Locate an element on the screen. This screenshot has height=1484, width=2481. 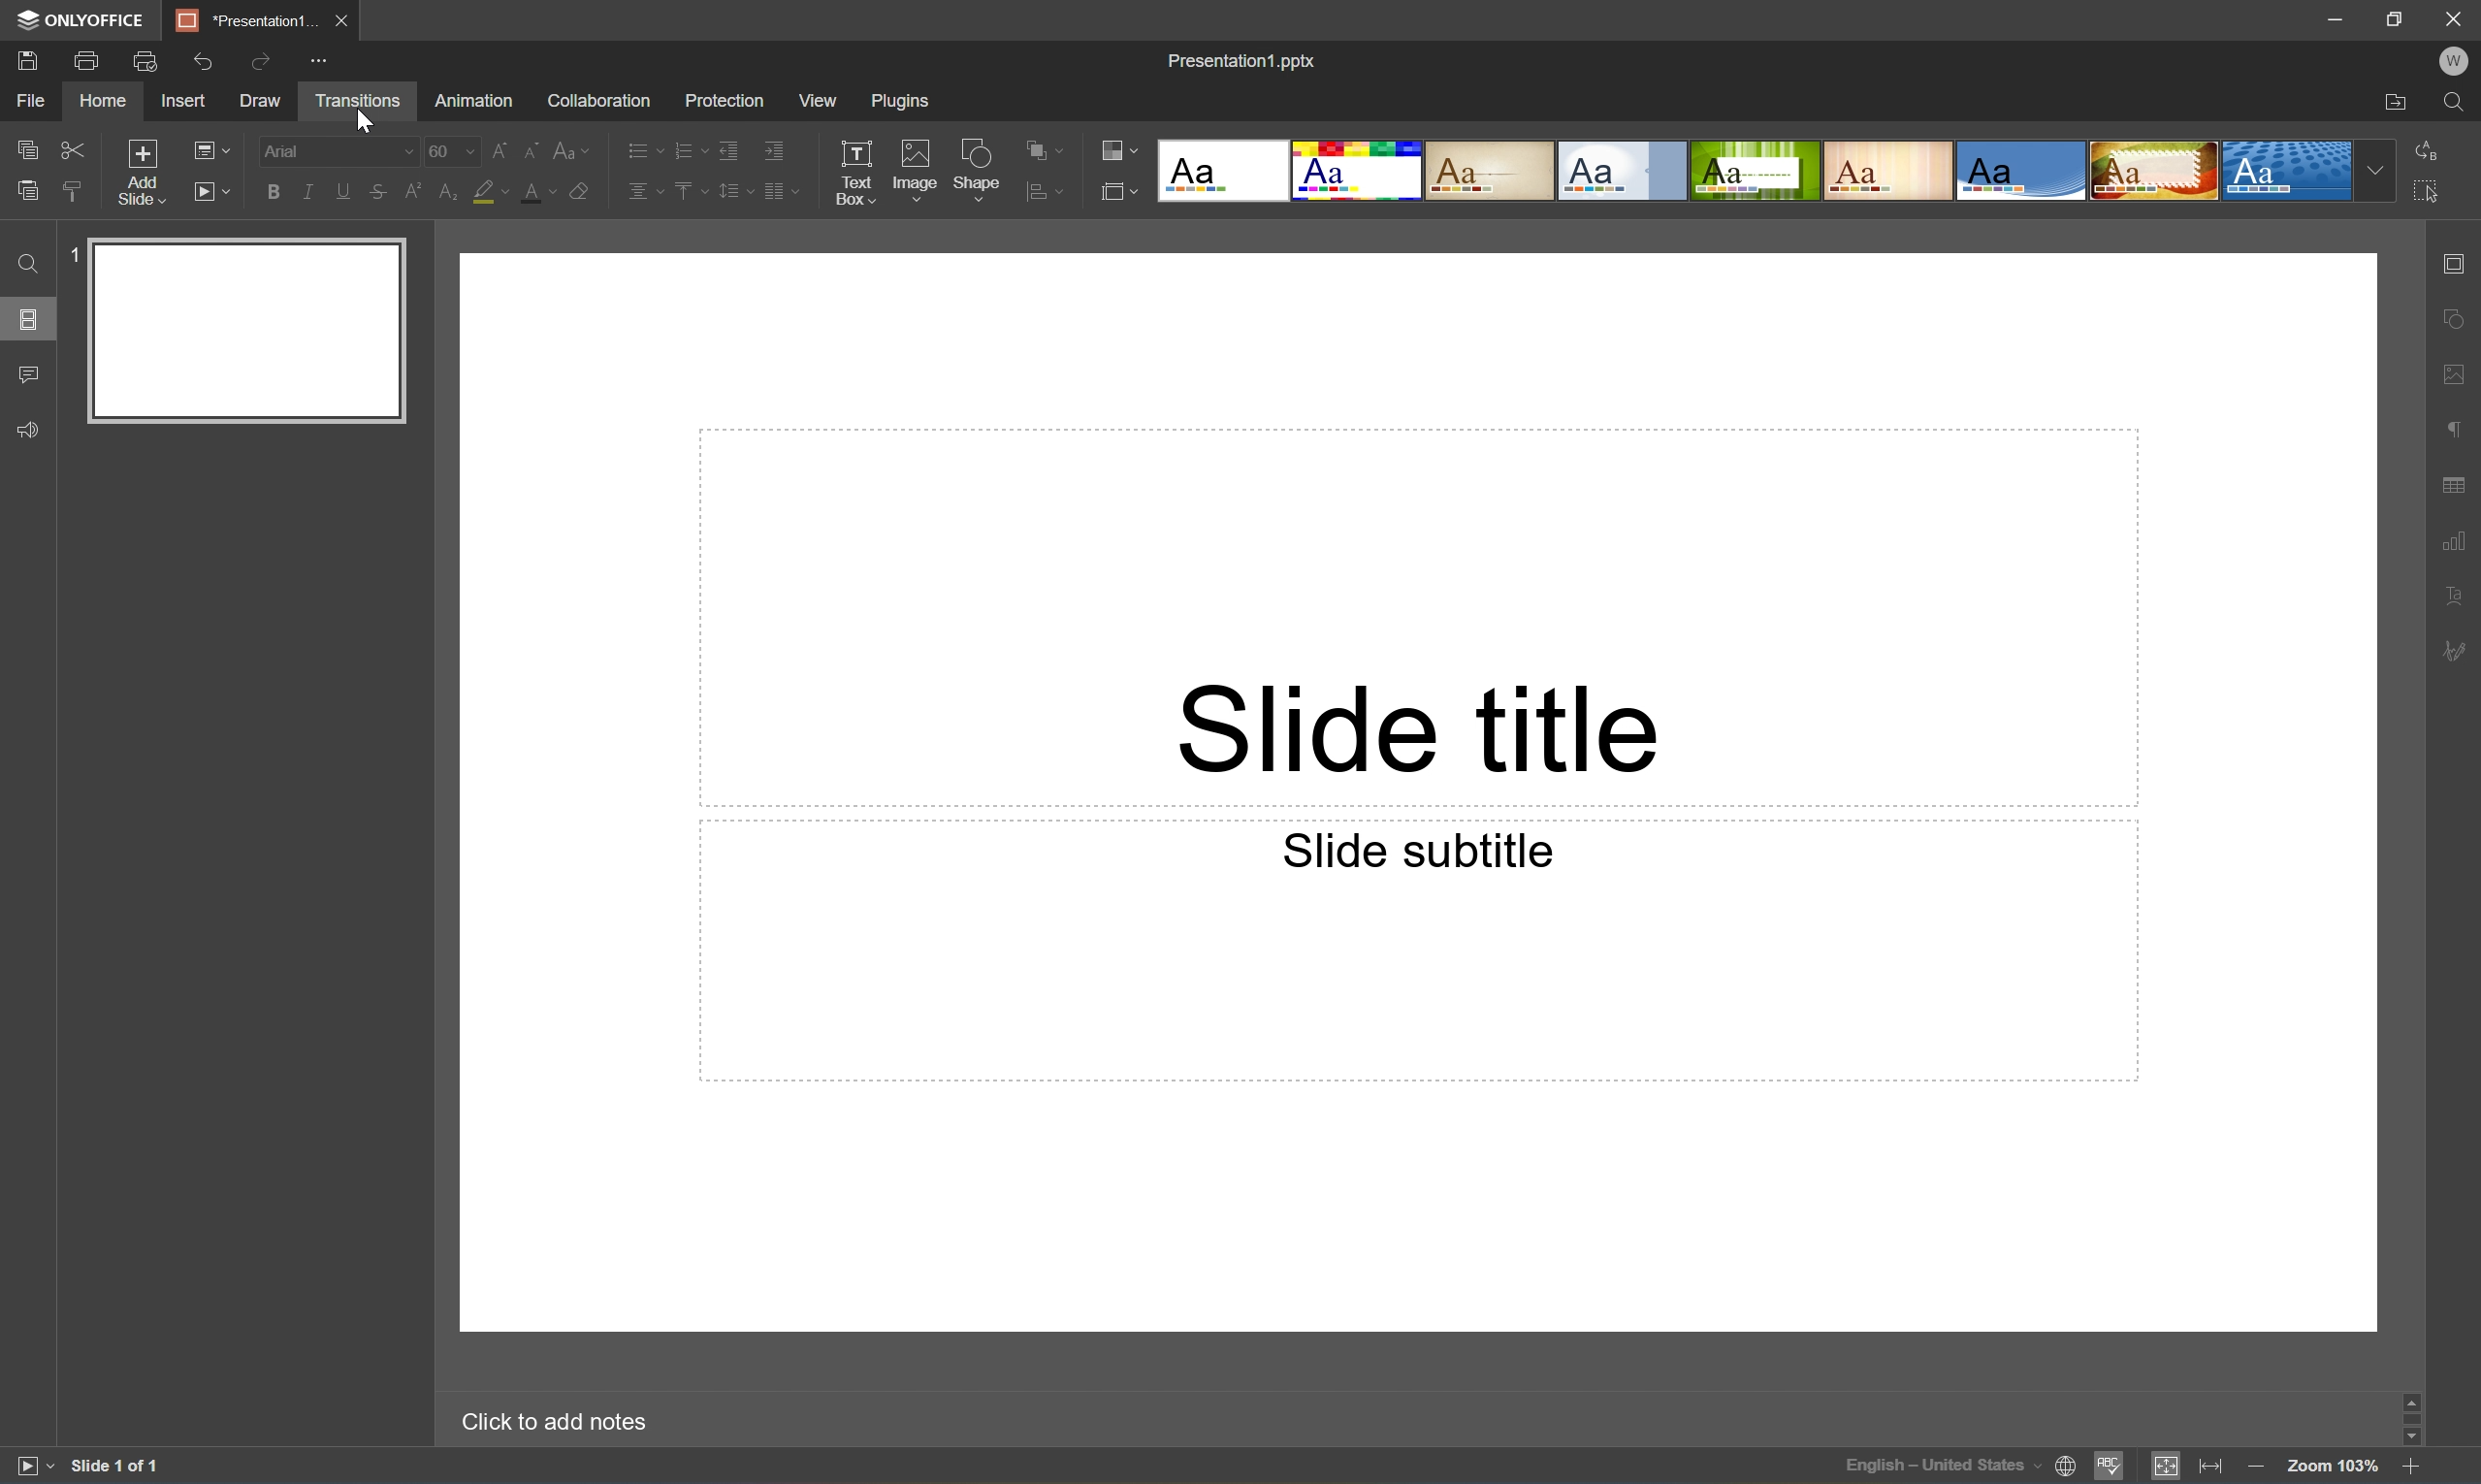
Clear style is located at coordinates (582, 190).